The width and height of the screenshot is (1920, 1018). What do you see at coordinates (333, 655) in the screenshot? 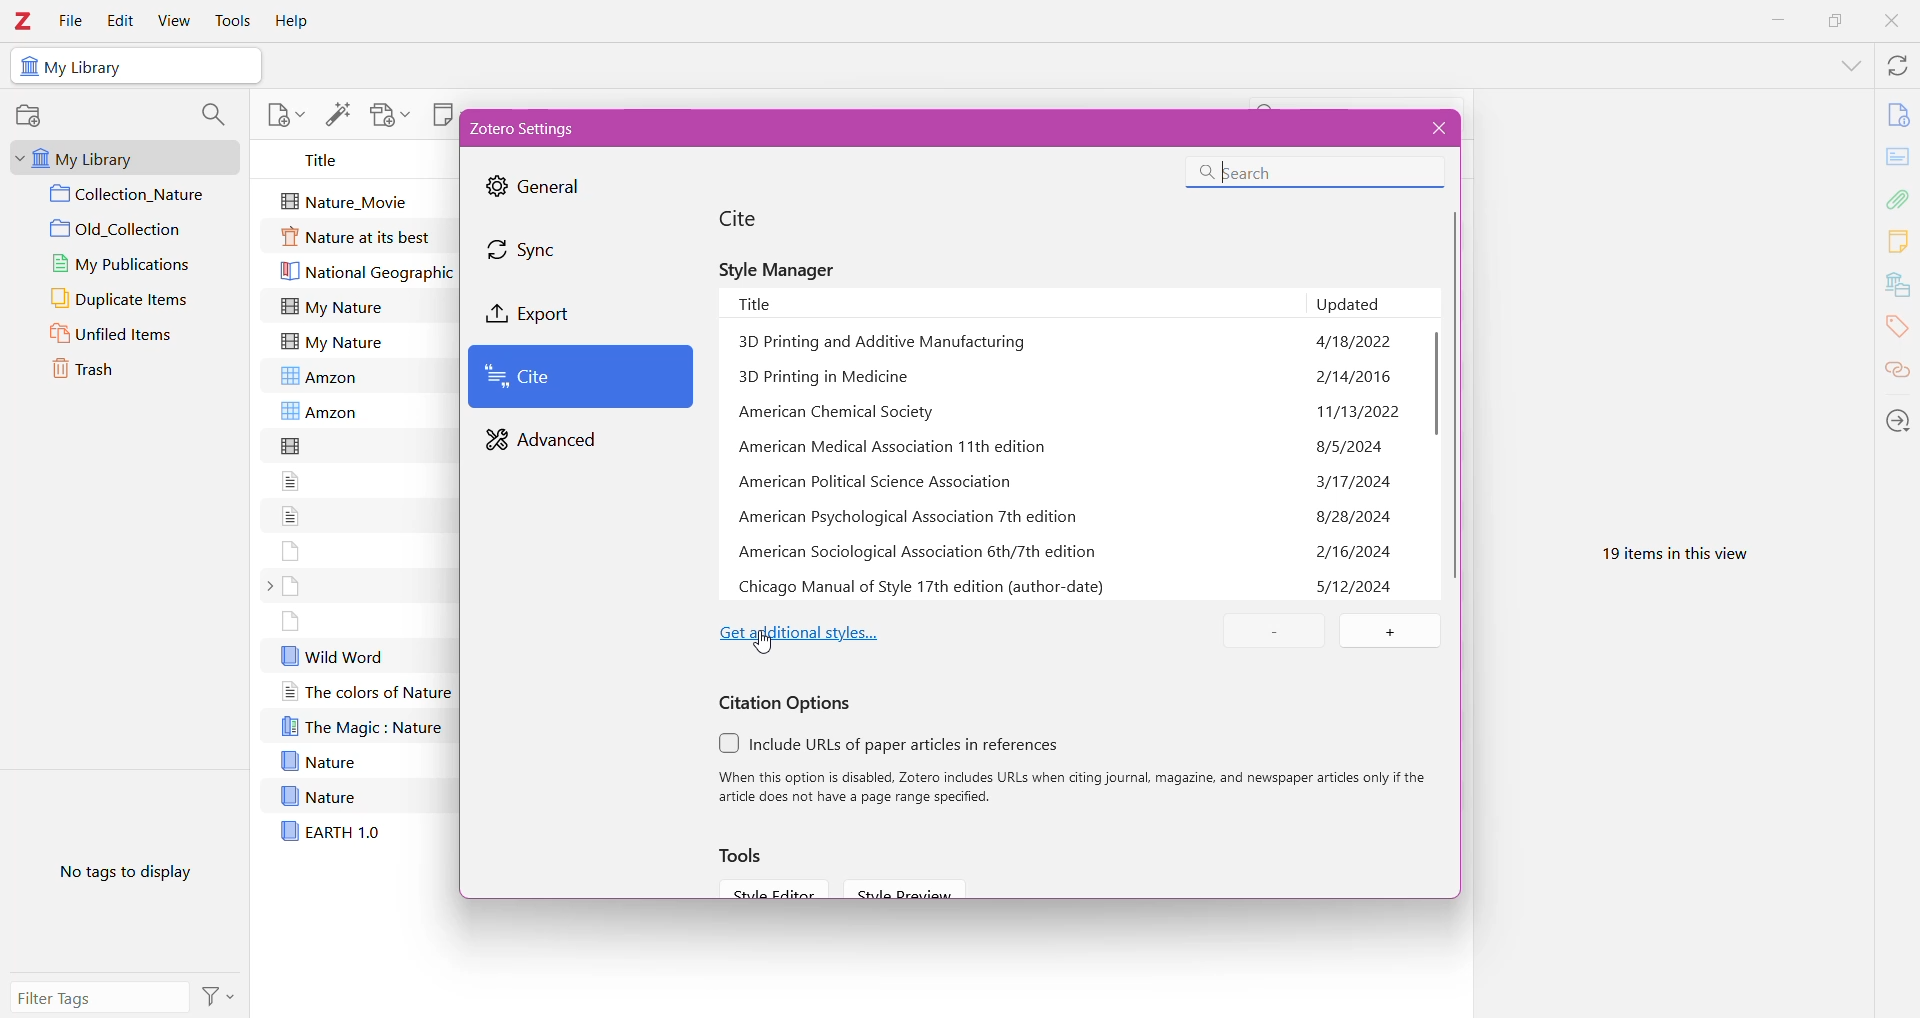
I see `Wild Word` at bounding box center [333, 655].